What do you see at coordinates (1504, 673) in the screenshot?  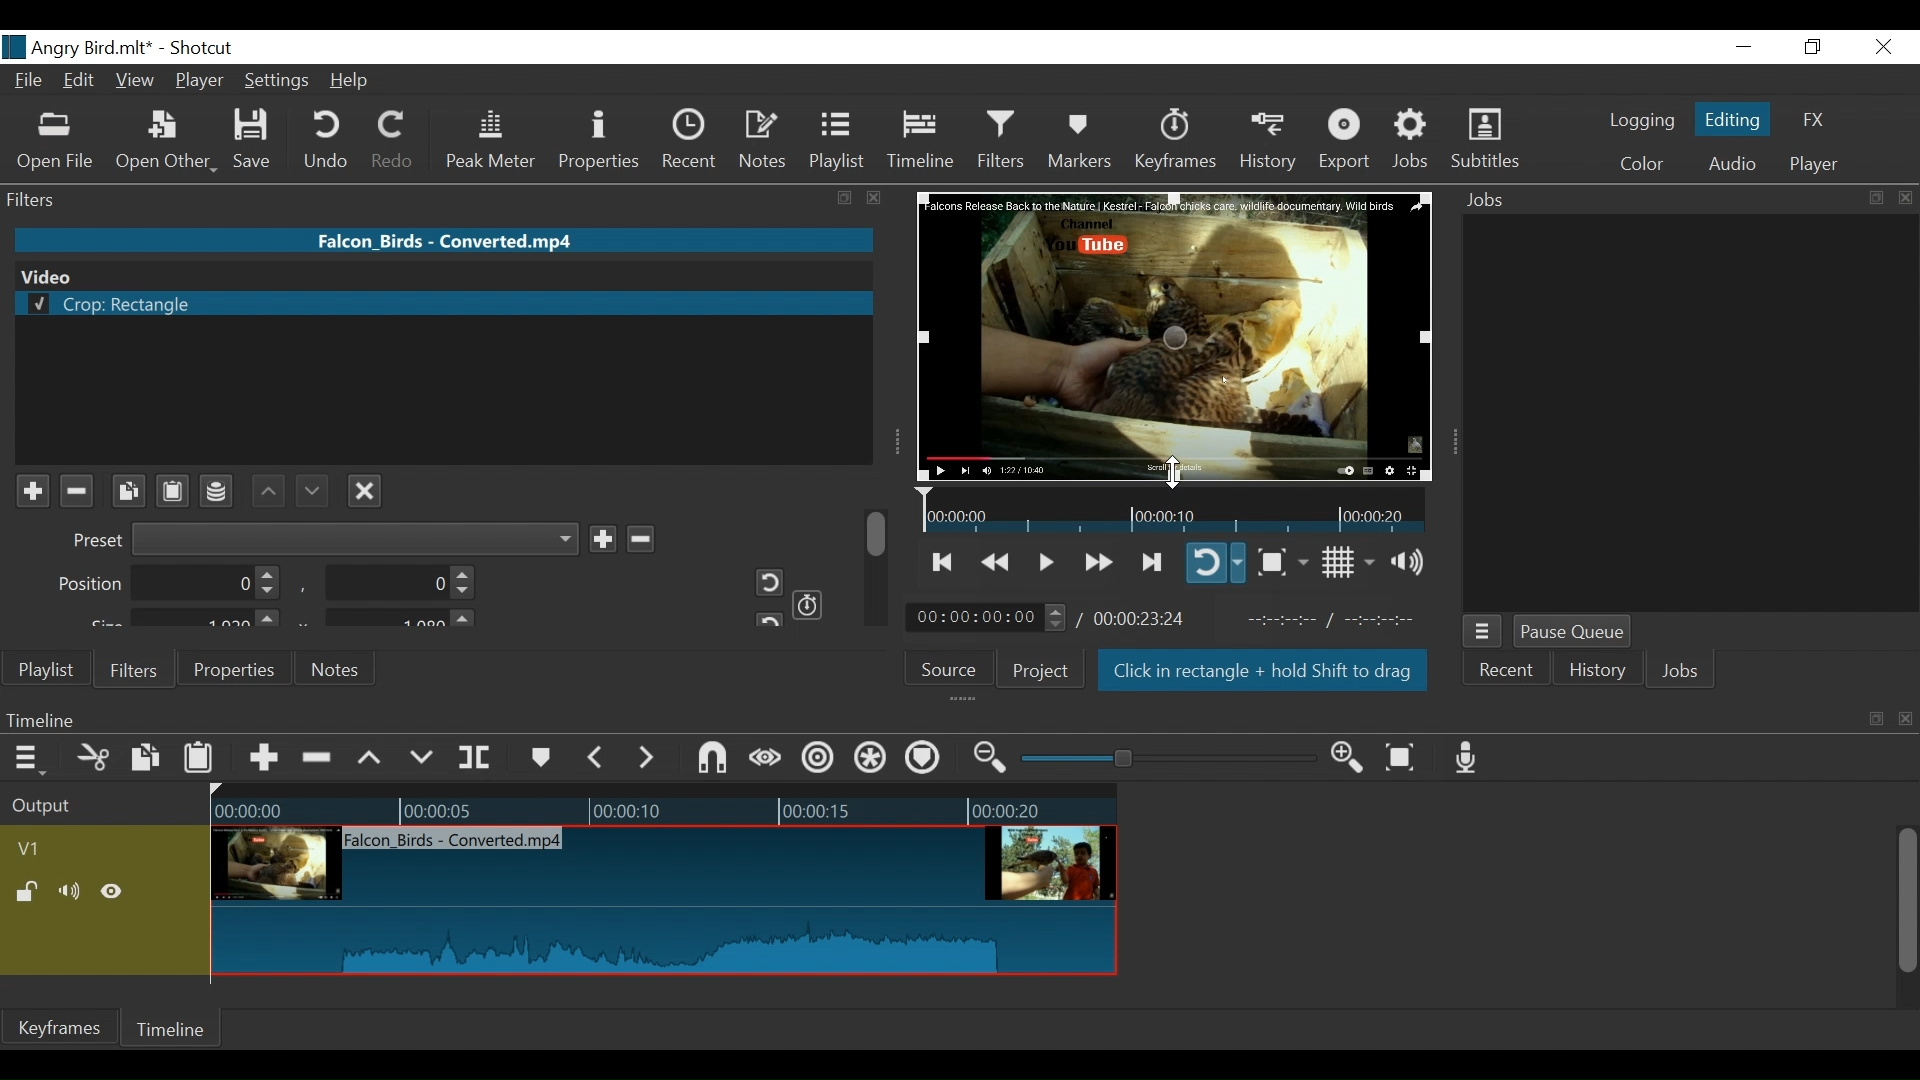 I see `Recent` at bounding box center [1504, 673].